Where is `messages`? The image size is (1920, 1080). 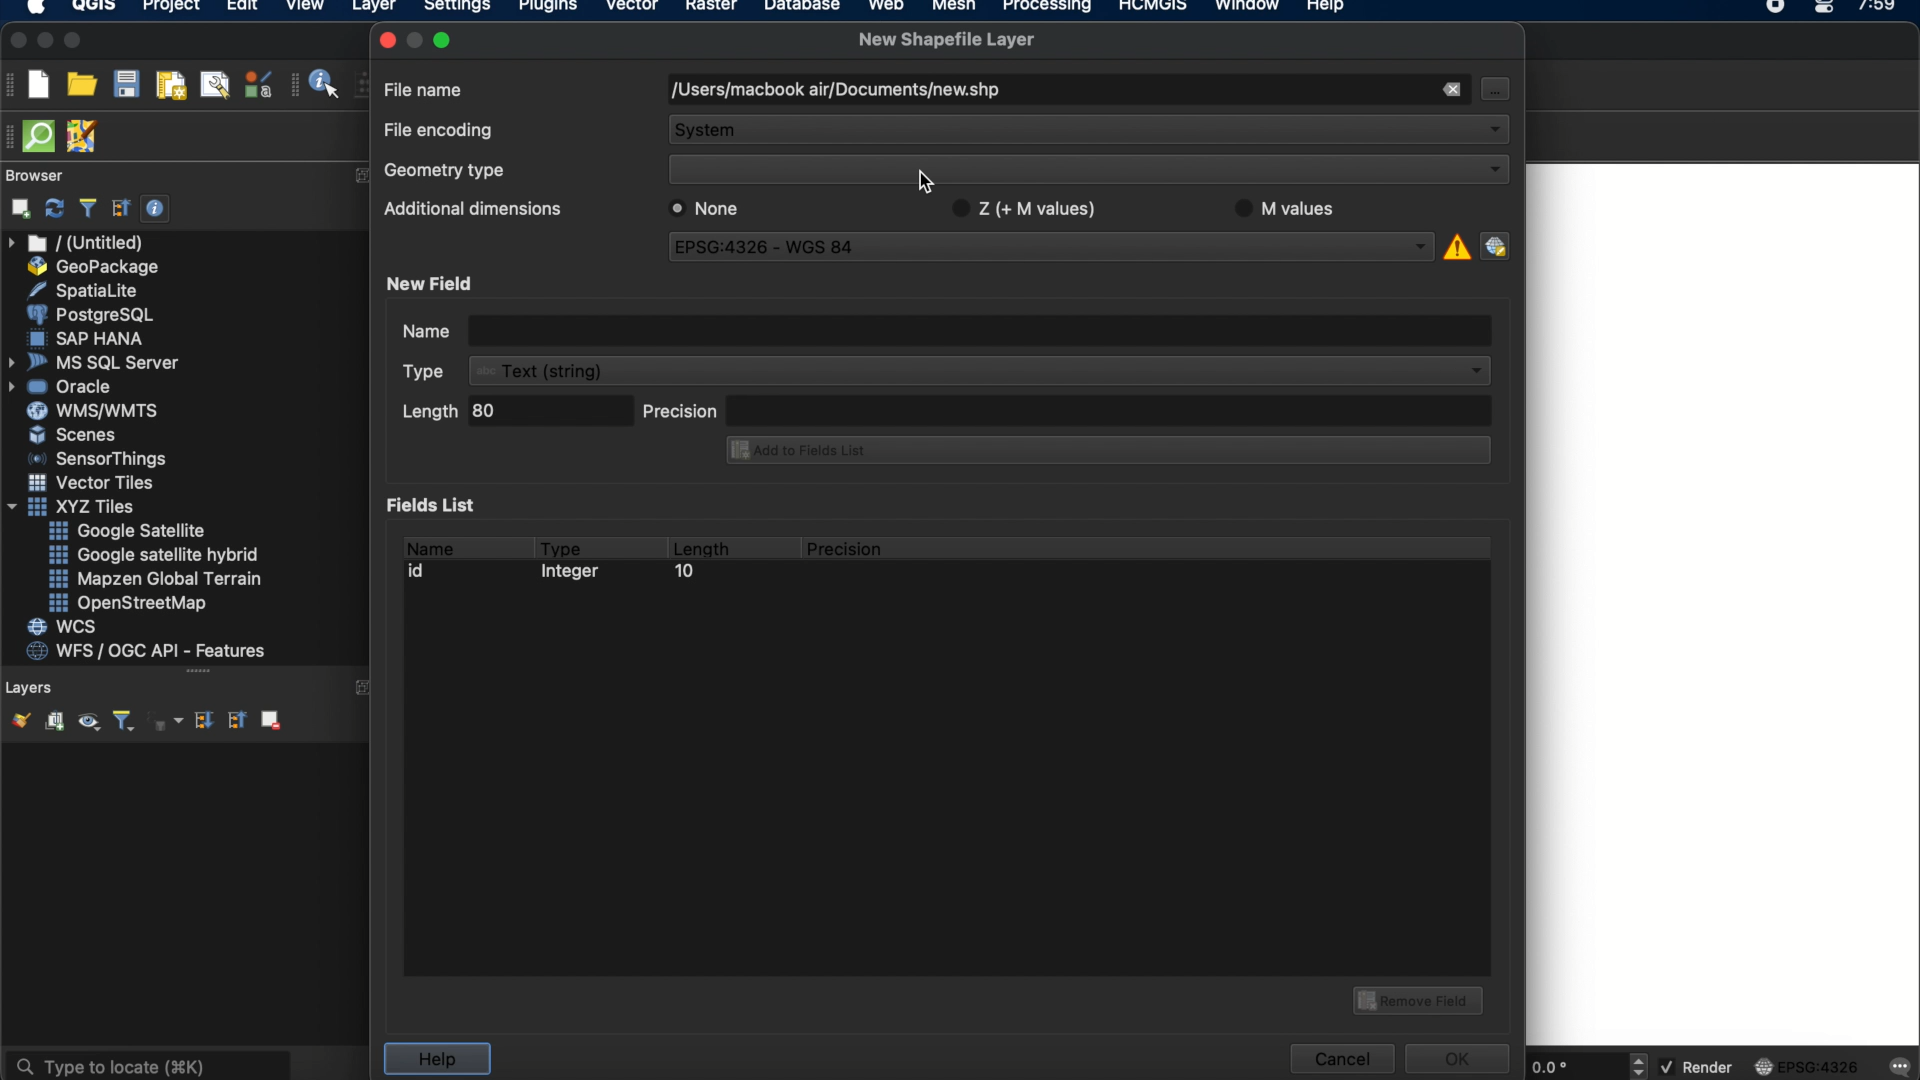
messages is located at coordinates (1898, 1068).